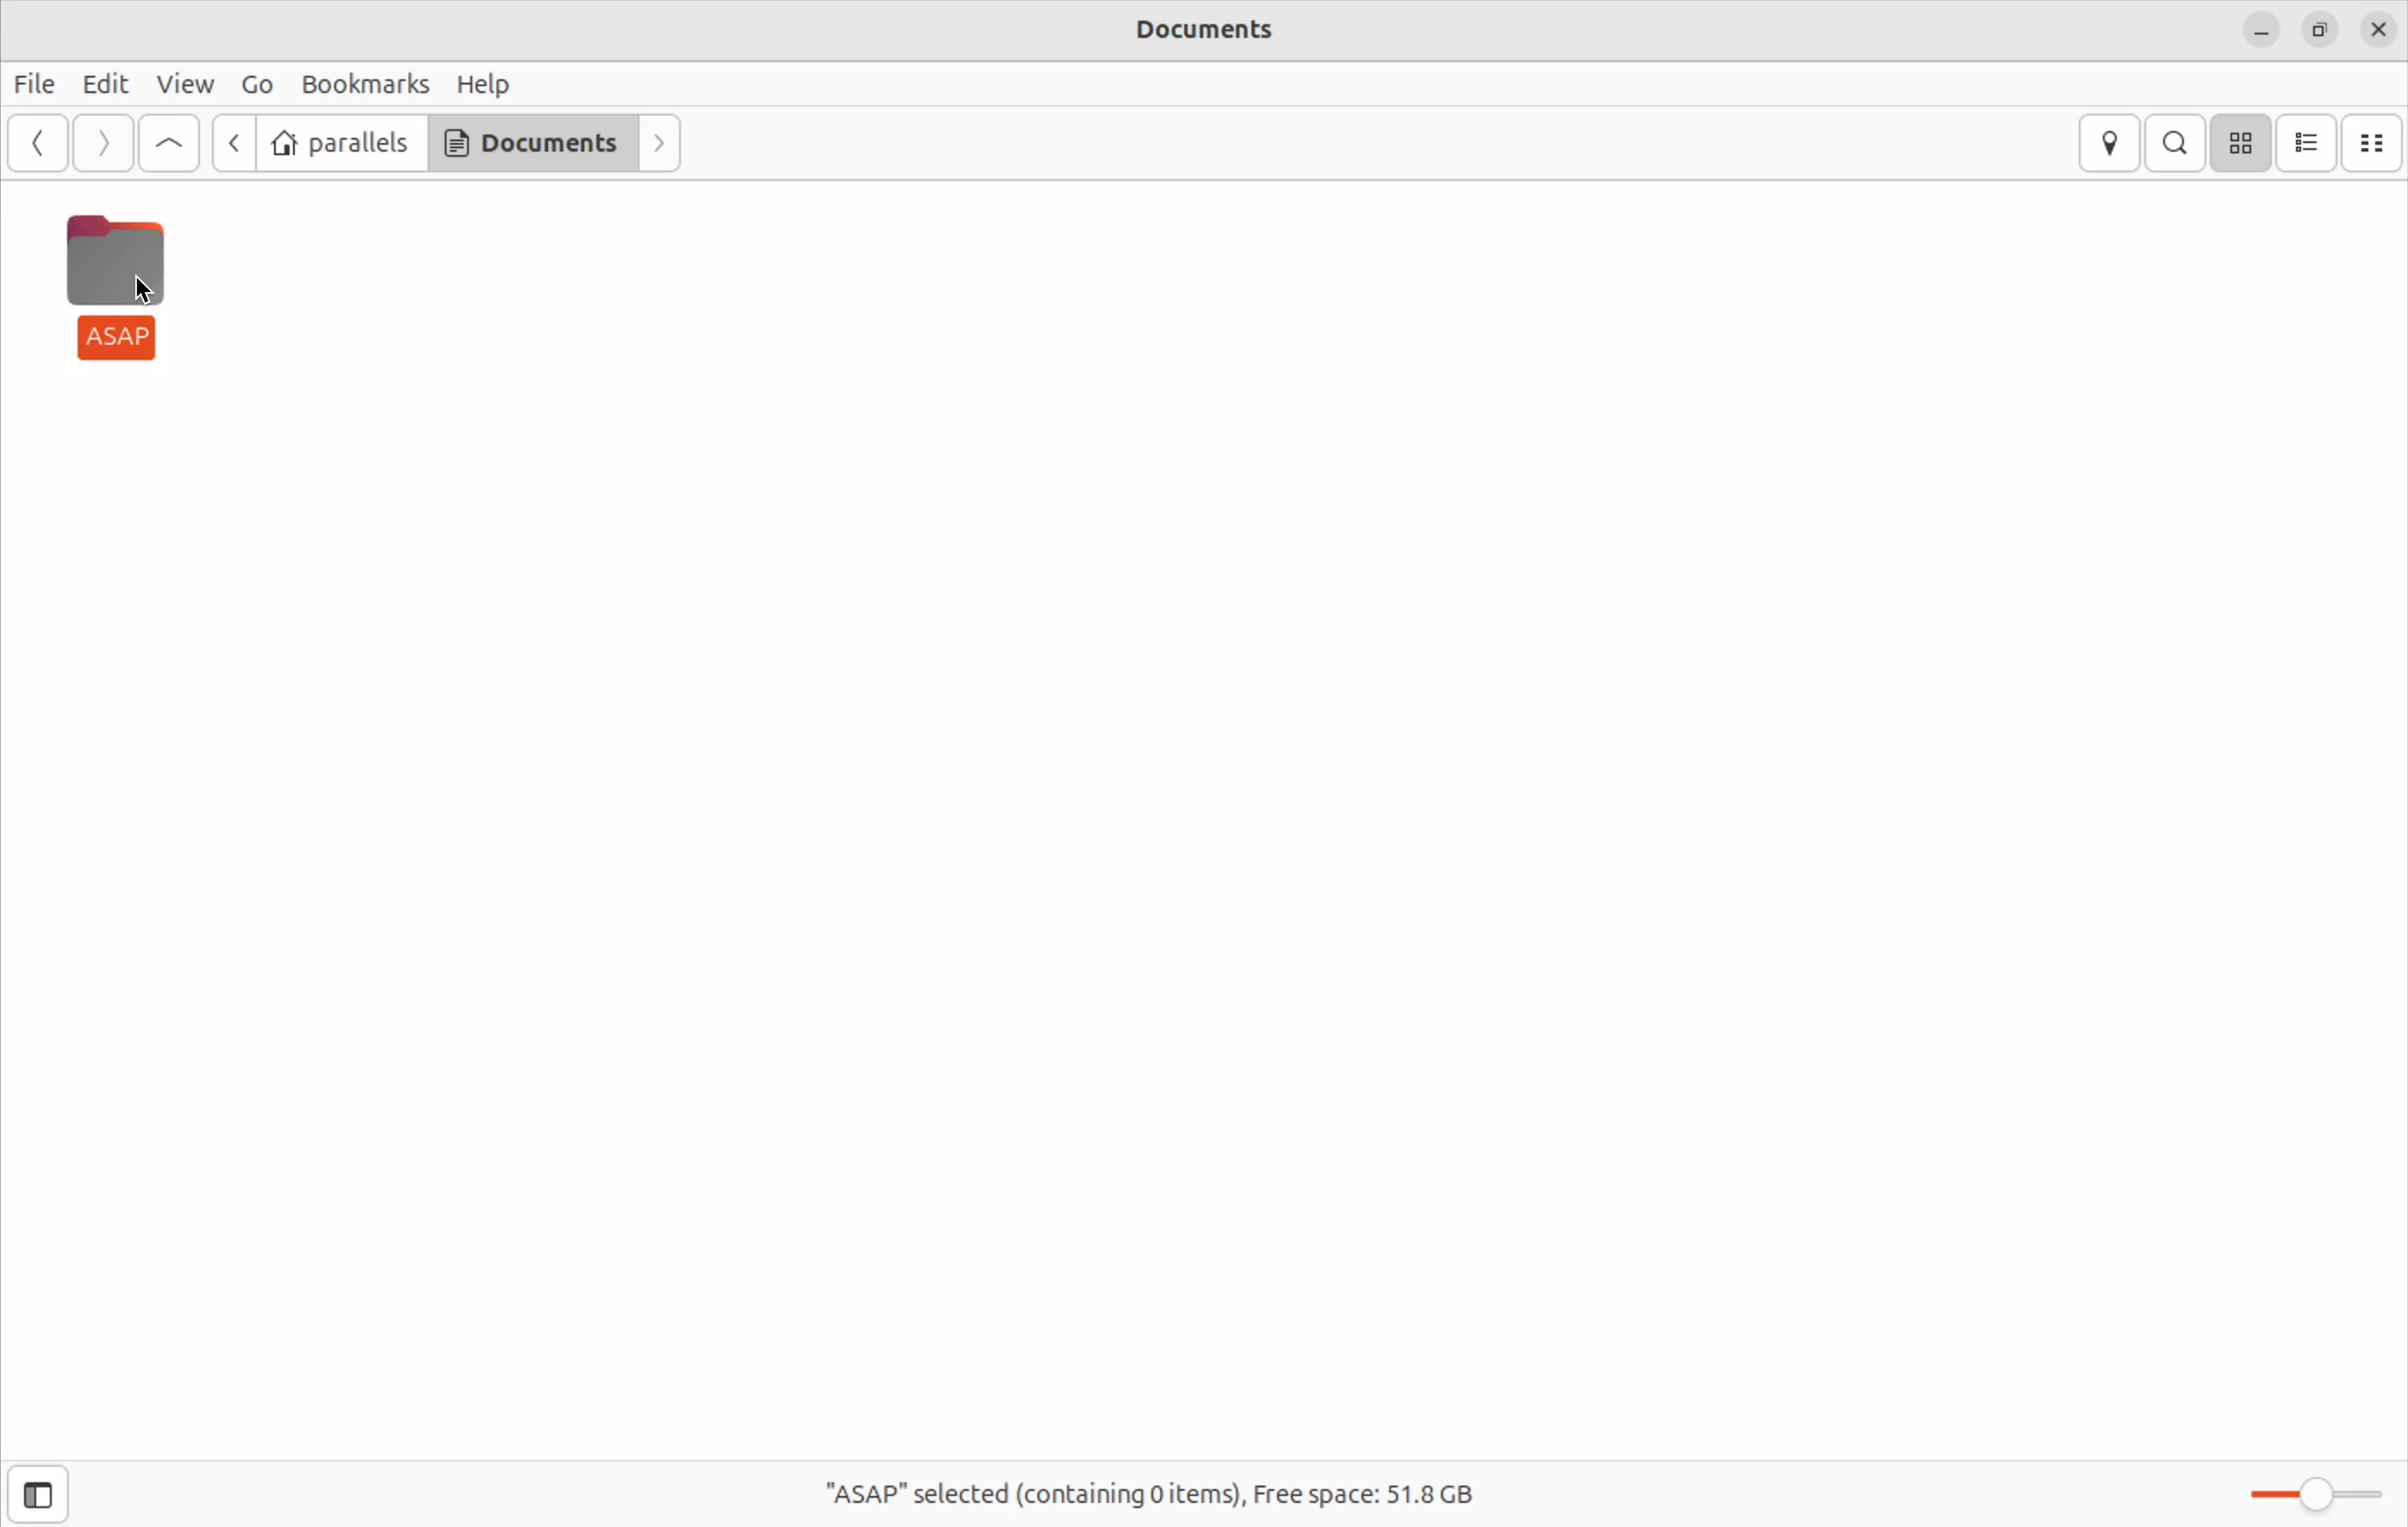 The image size is (2408, 1527). What do you see at coordinates (532, 146) in the screenshot?
I see `Documents` at bounding box center [532, 146].